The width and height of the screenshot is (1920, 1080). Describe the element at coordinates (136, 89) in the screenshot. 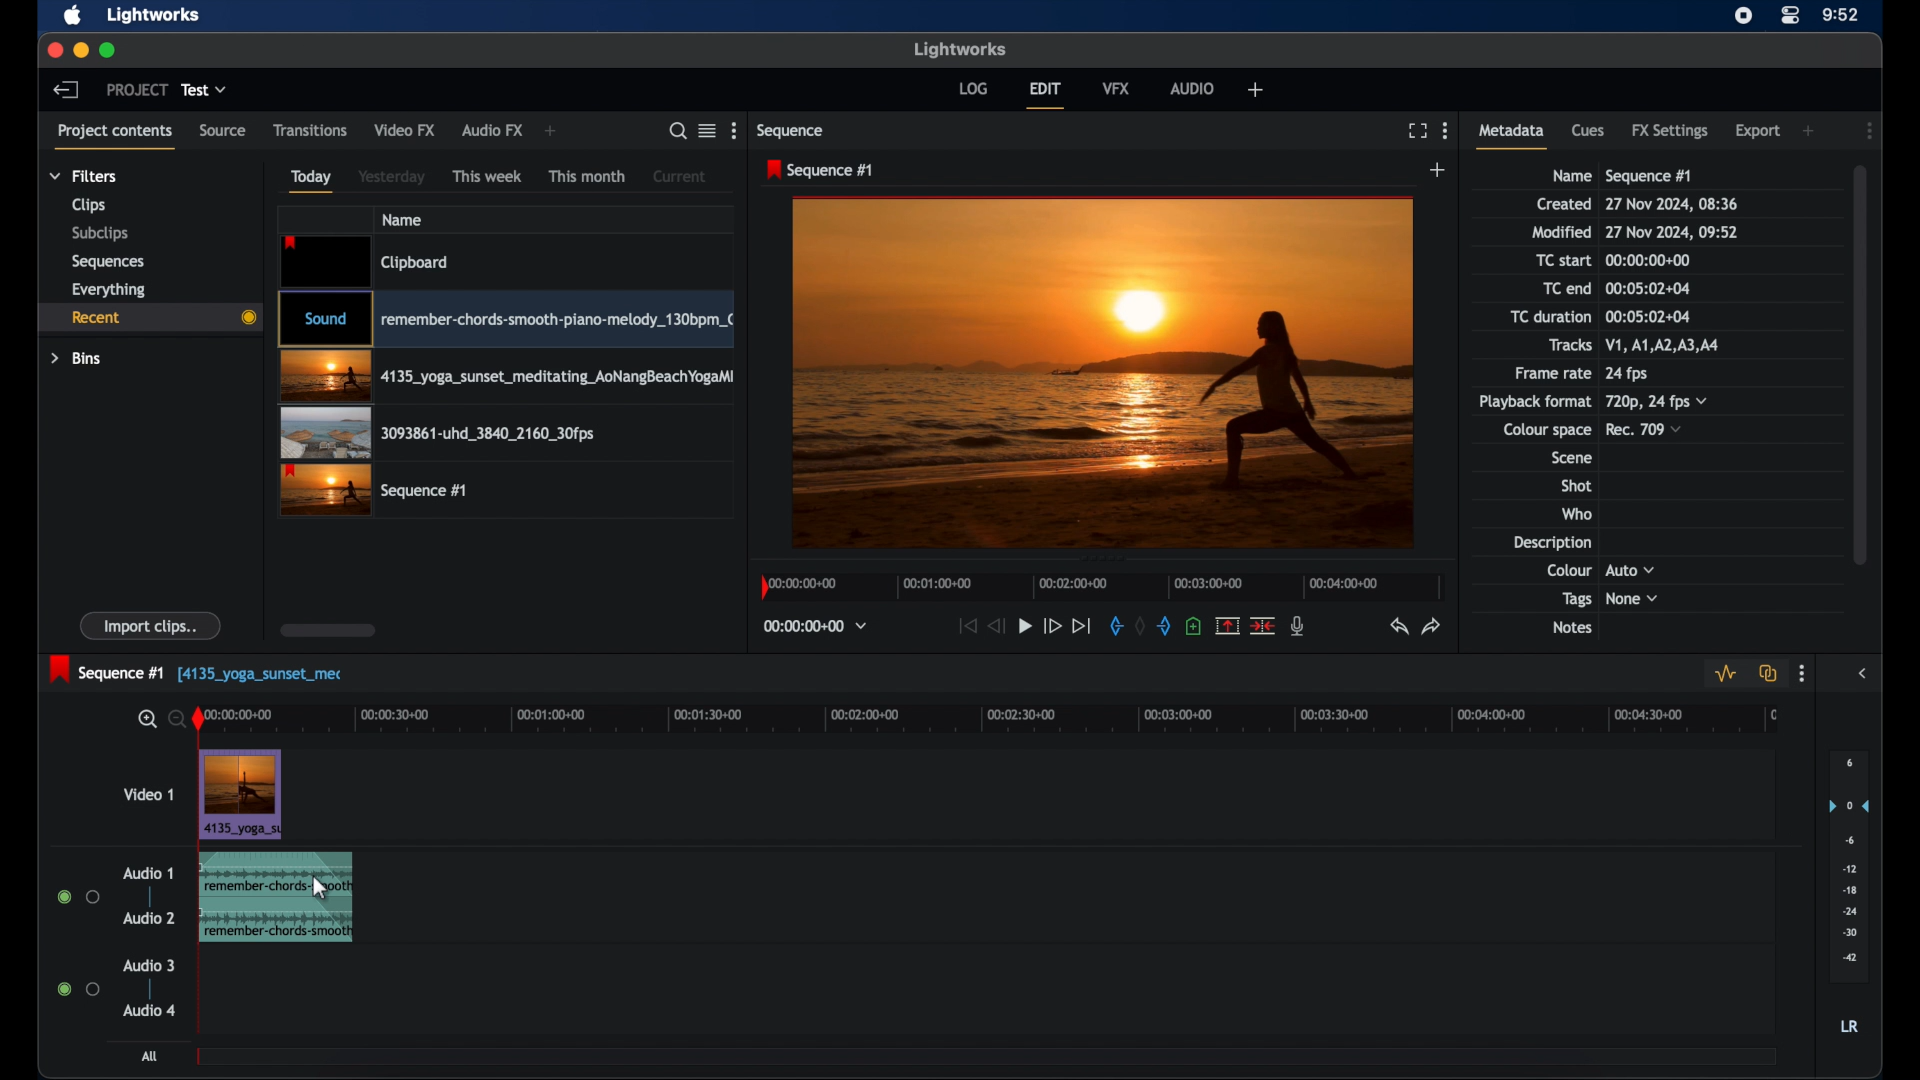

I see `project` at that location.